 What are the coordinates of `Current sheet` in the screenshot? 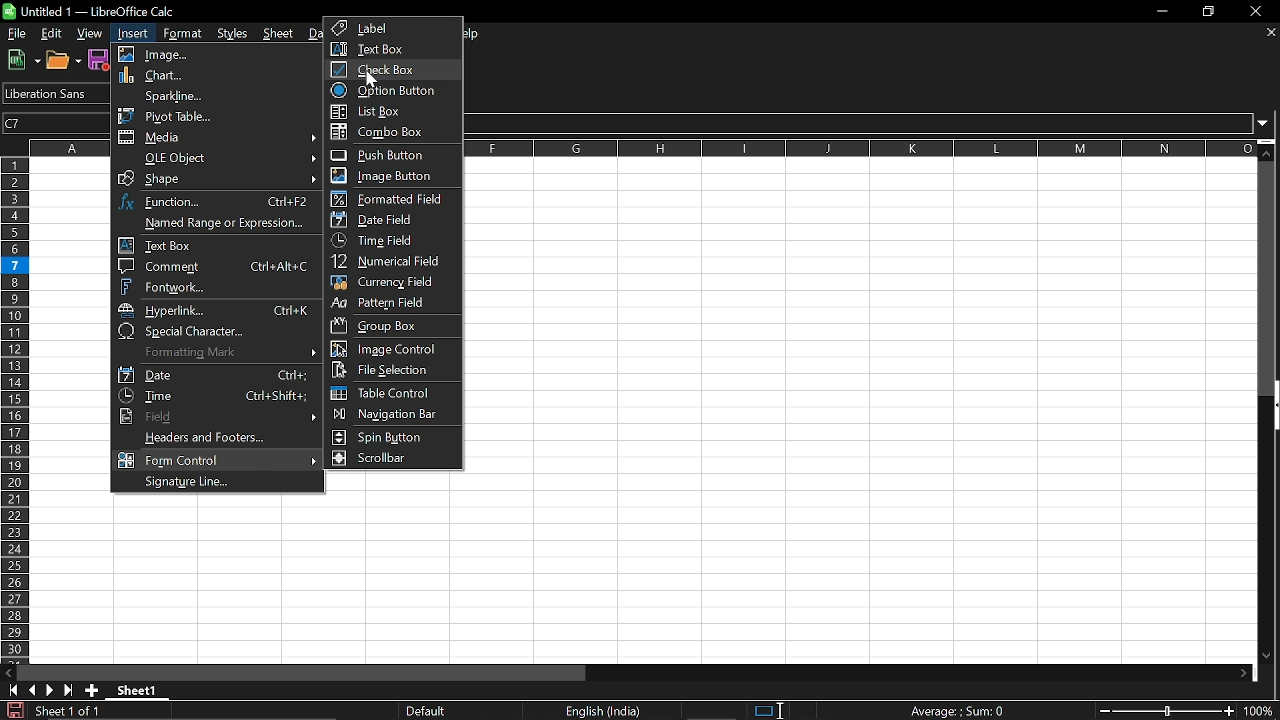 It's located at (66, 710).